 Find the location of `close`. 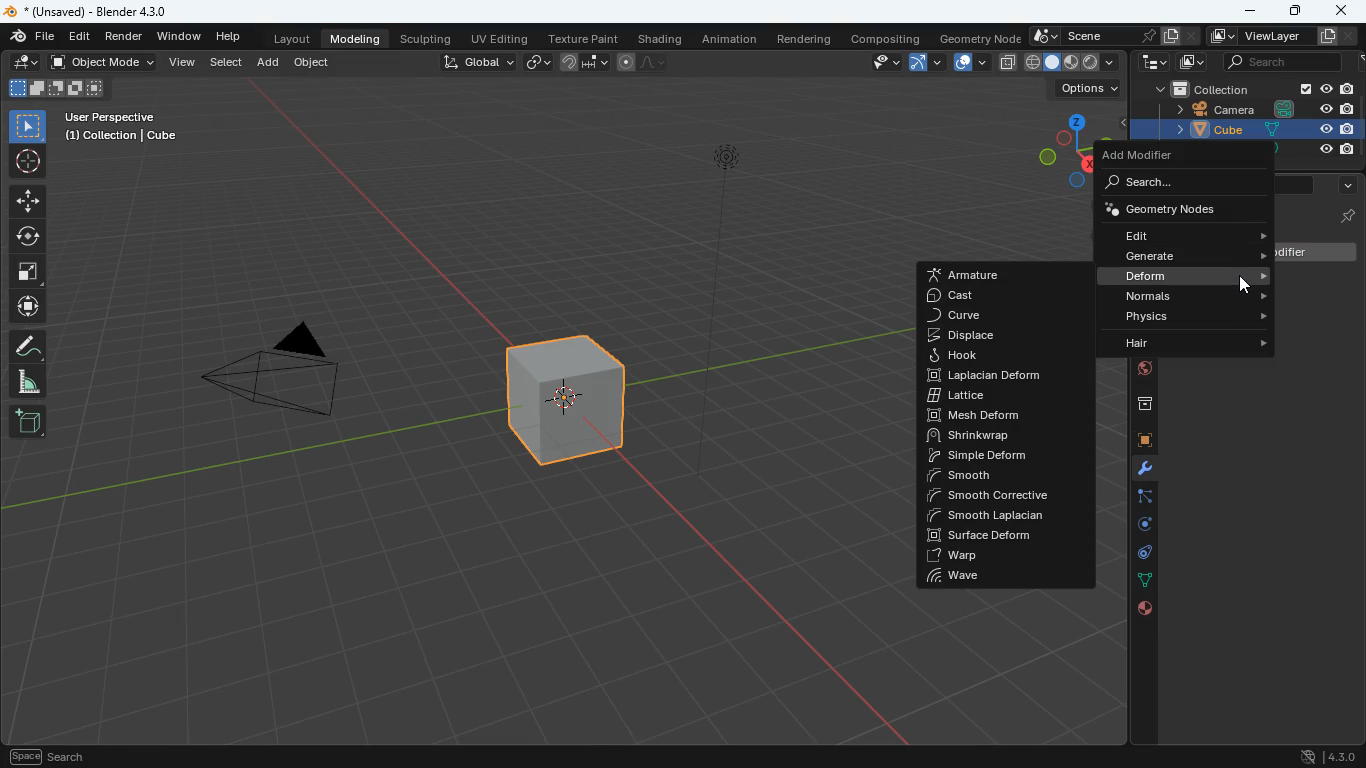

close is located at coordinates (1341, 11).